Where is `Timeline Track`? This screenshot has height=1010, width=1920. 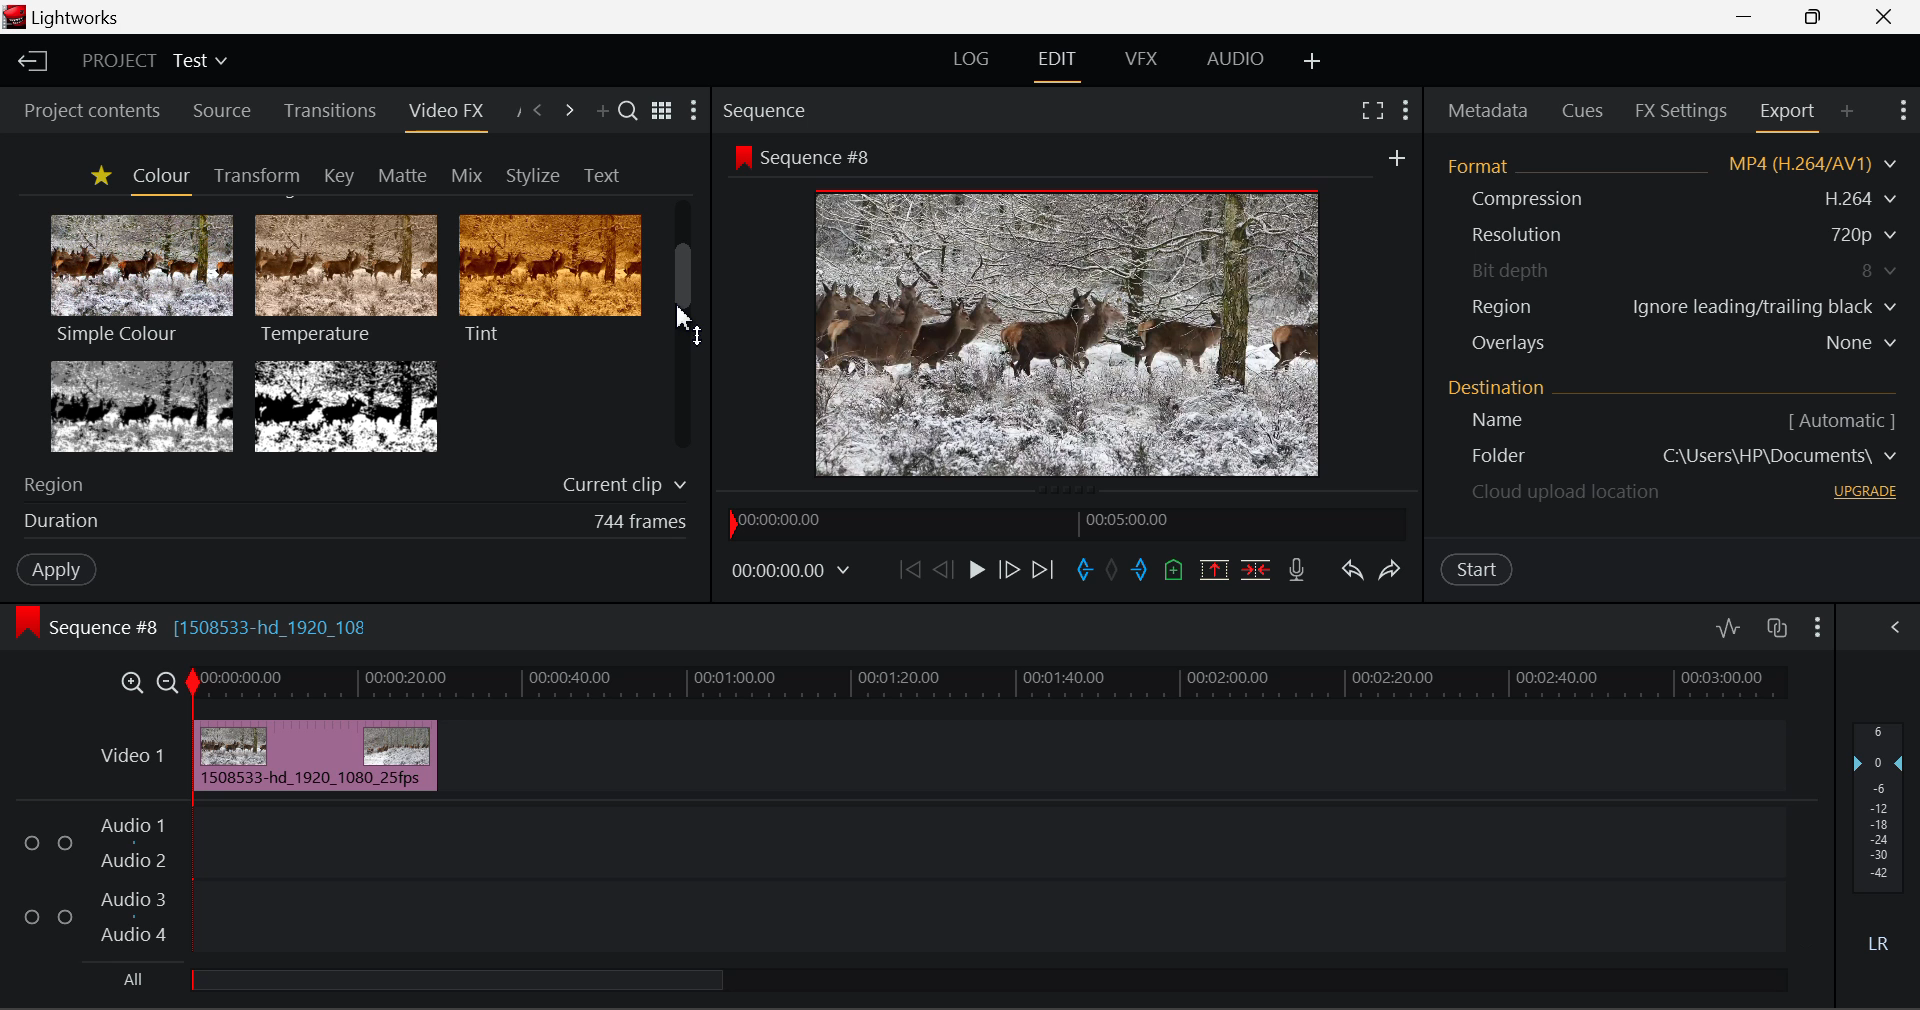
Timeline Track is located at coordinates (992, 684).